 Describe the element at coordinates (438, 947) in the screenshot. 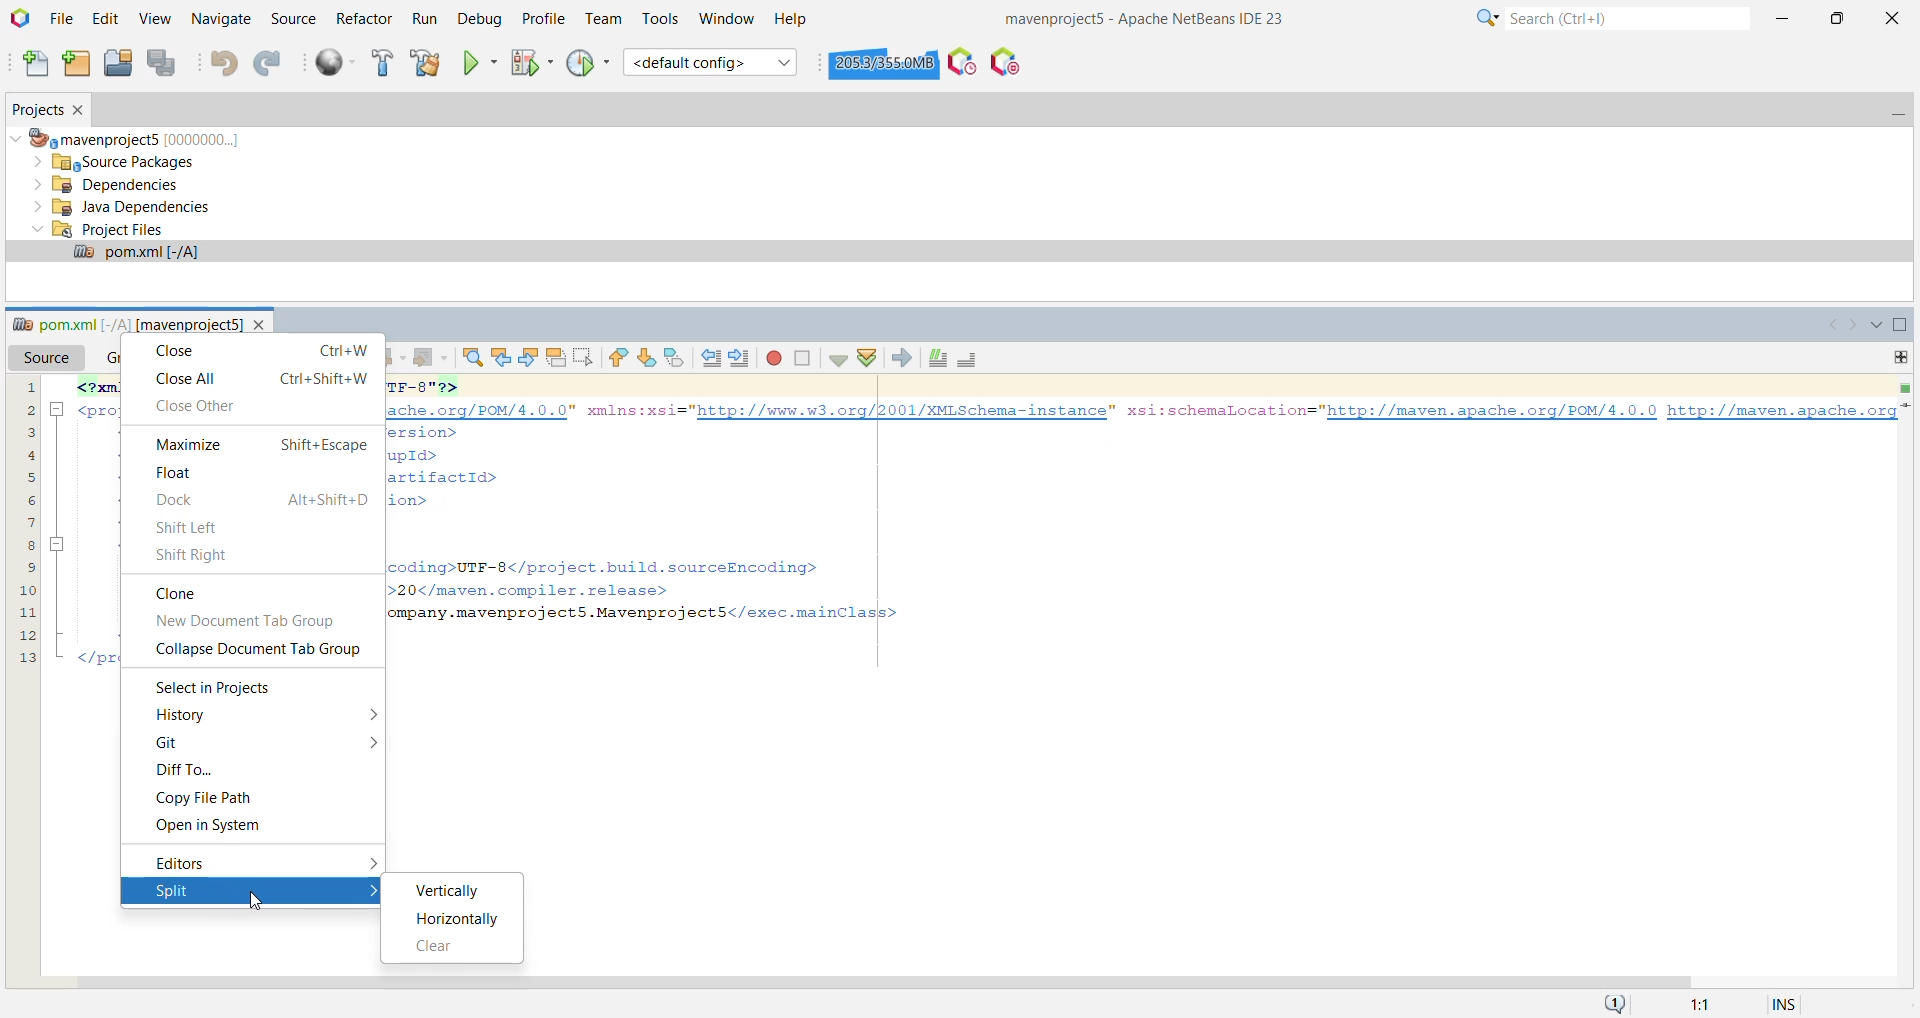

I see `Clear` at that location.